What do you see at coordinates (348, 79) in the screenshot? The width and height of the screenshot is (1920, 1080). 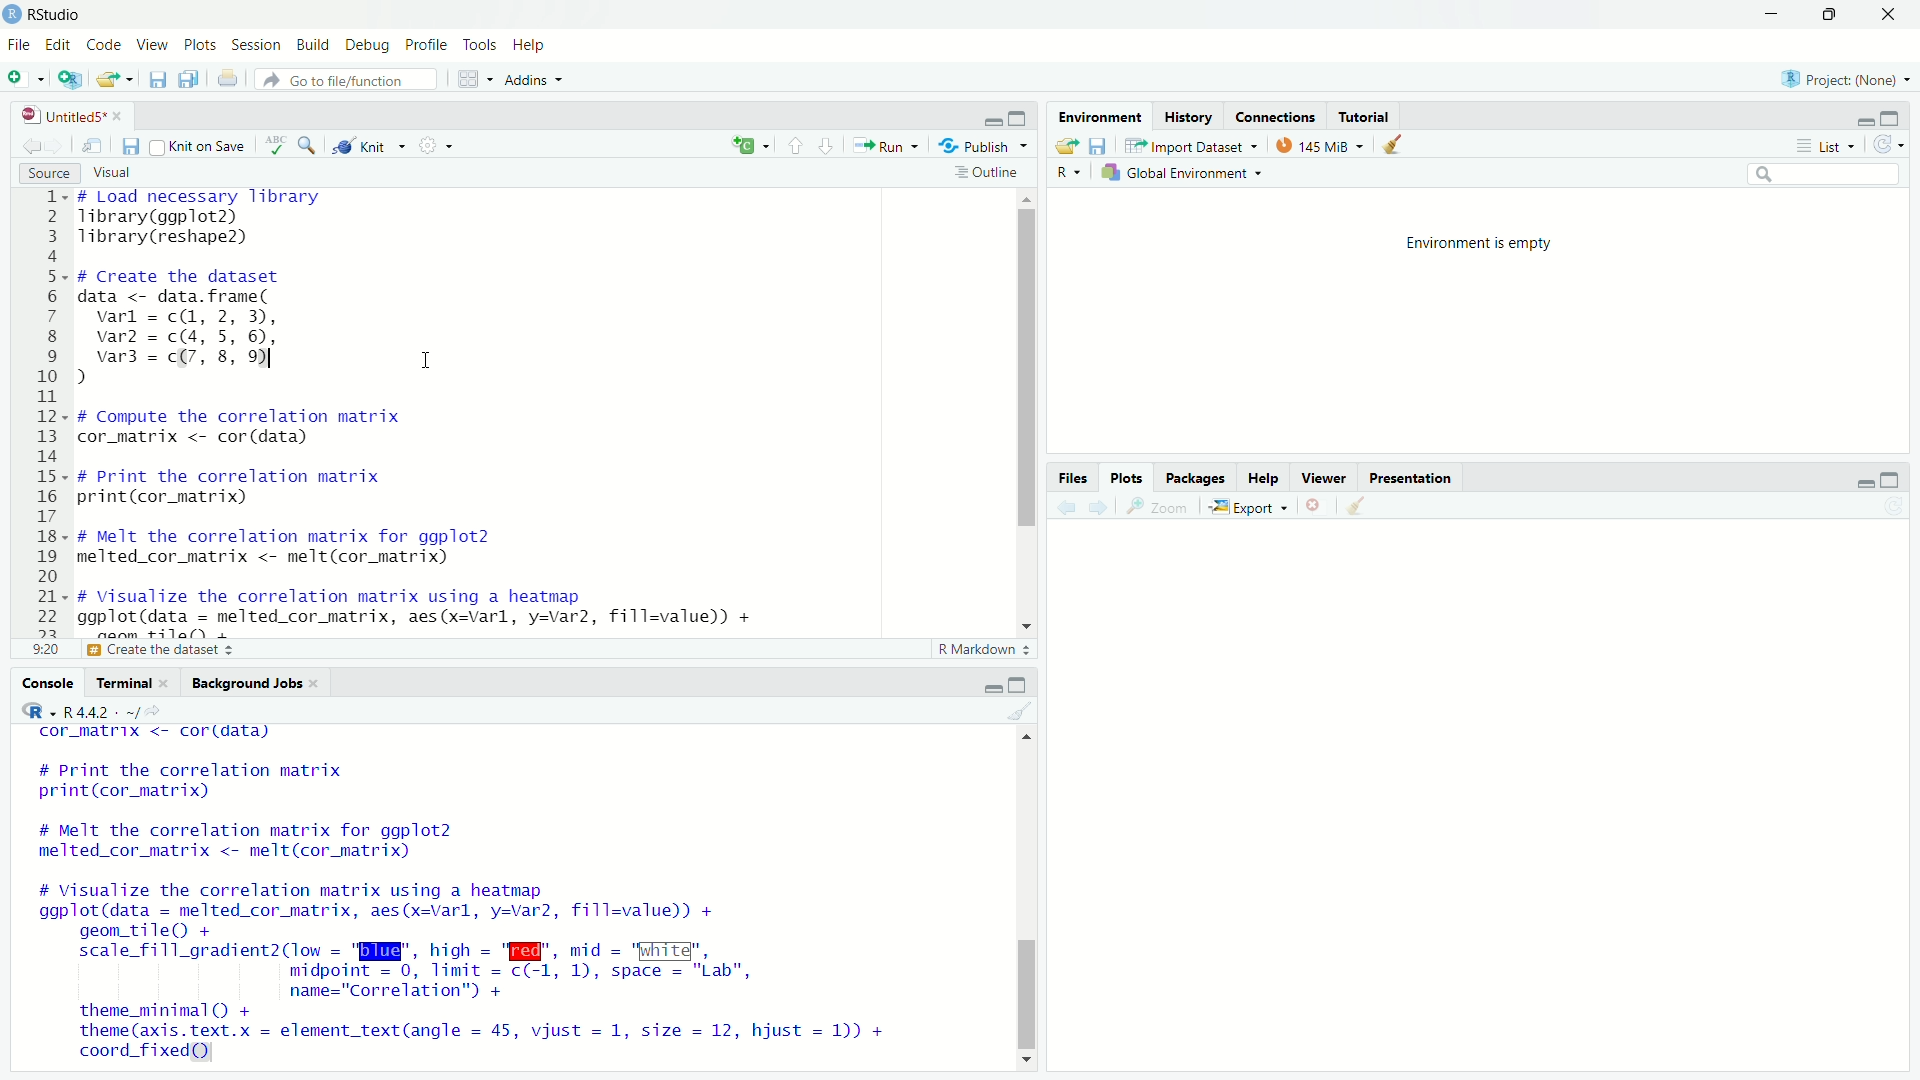 I see `go to file/function` at bounding box center [348, 79].